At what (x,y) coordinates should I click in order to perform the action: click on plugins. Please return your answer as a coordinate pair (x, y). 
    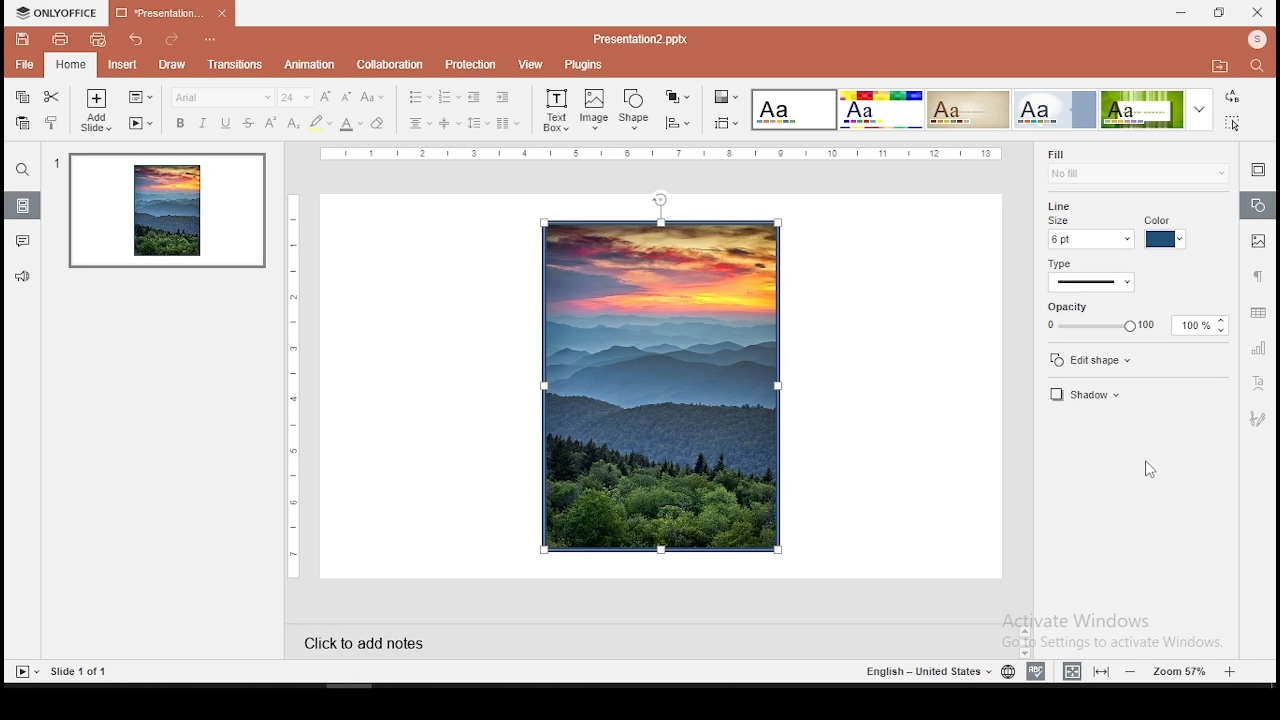
    Looking at the image, I should click on (588, 64).